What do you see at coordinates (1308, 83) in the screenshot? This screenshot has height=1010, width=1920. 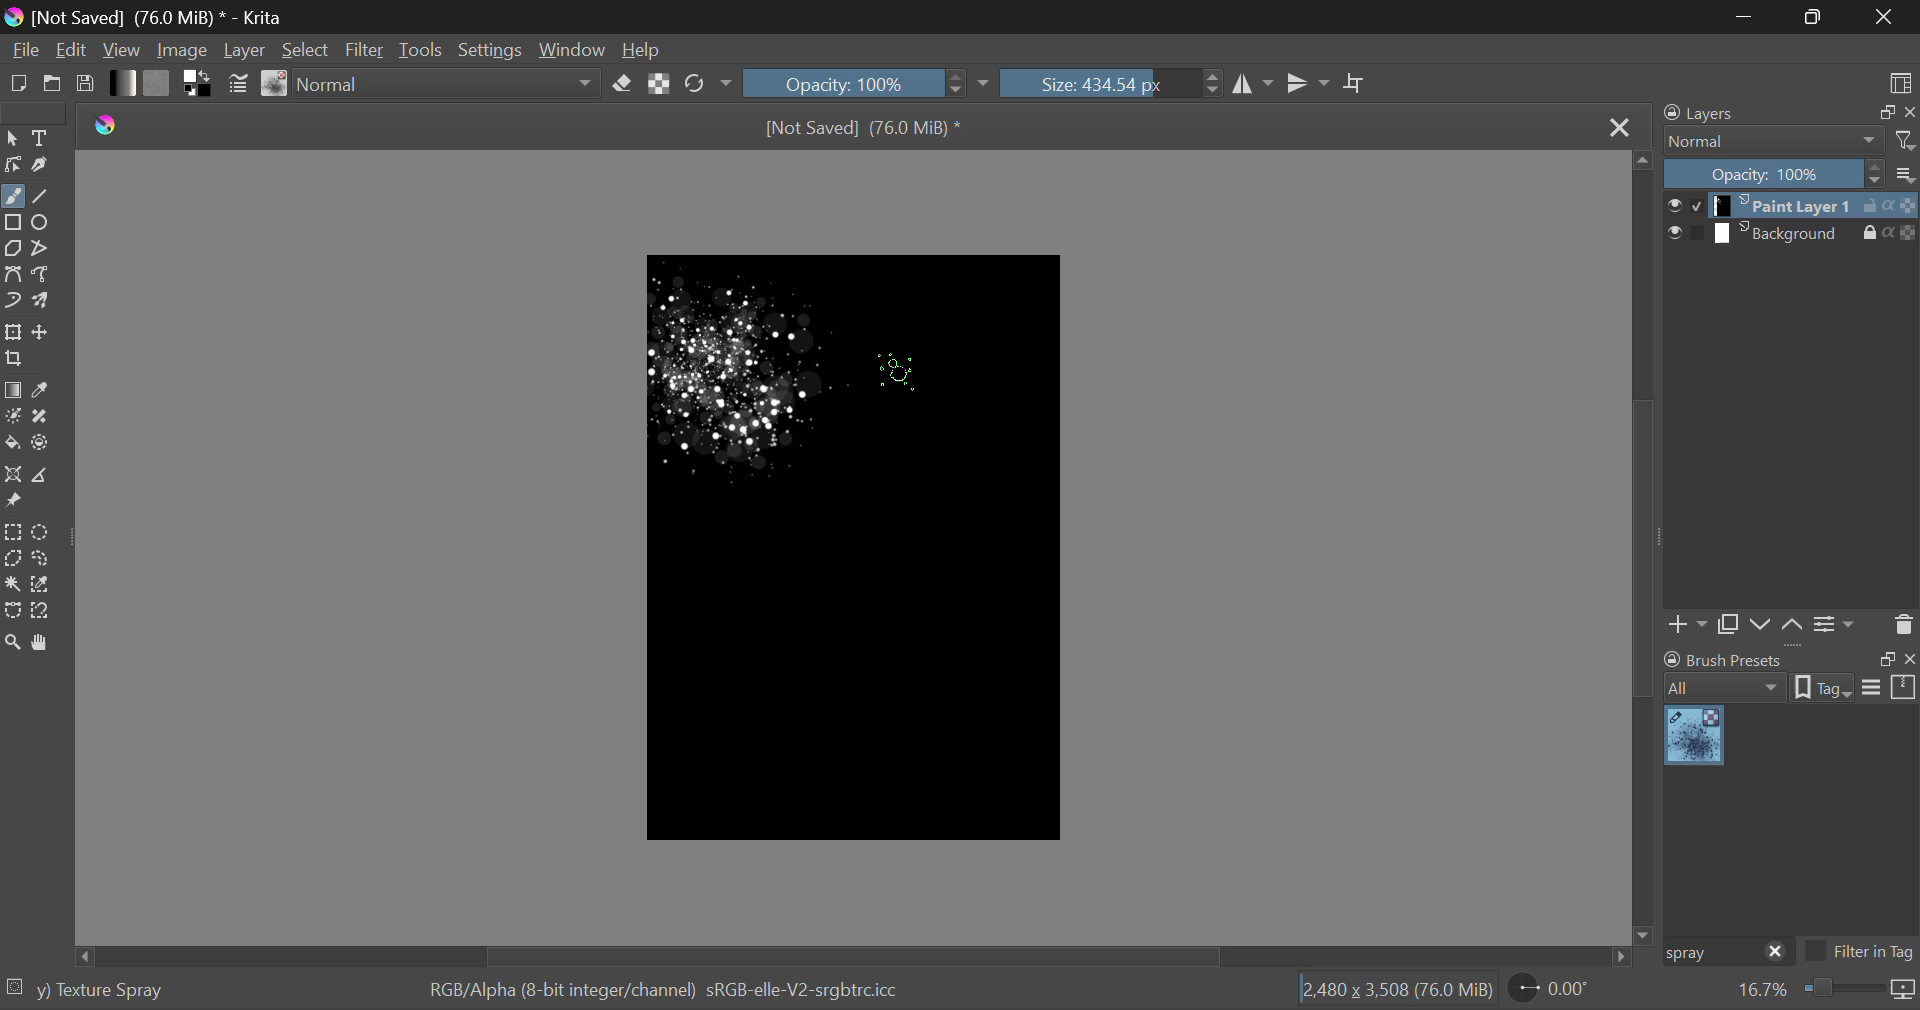 I see `Horizontal Mirror Flip` at bounding box center [1308, 83].